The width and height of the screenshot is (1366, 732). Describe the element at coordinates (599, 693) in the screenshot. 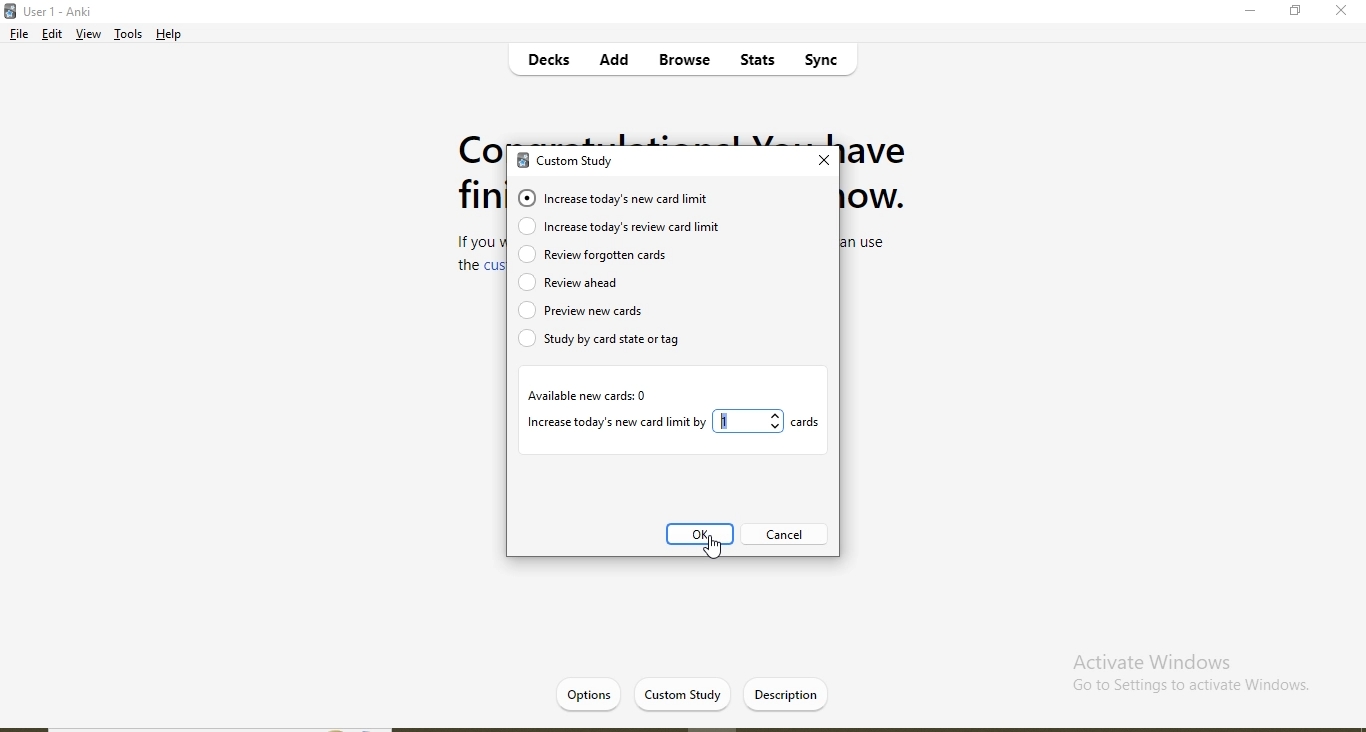

I see `get started` at that location.